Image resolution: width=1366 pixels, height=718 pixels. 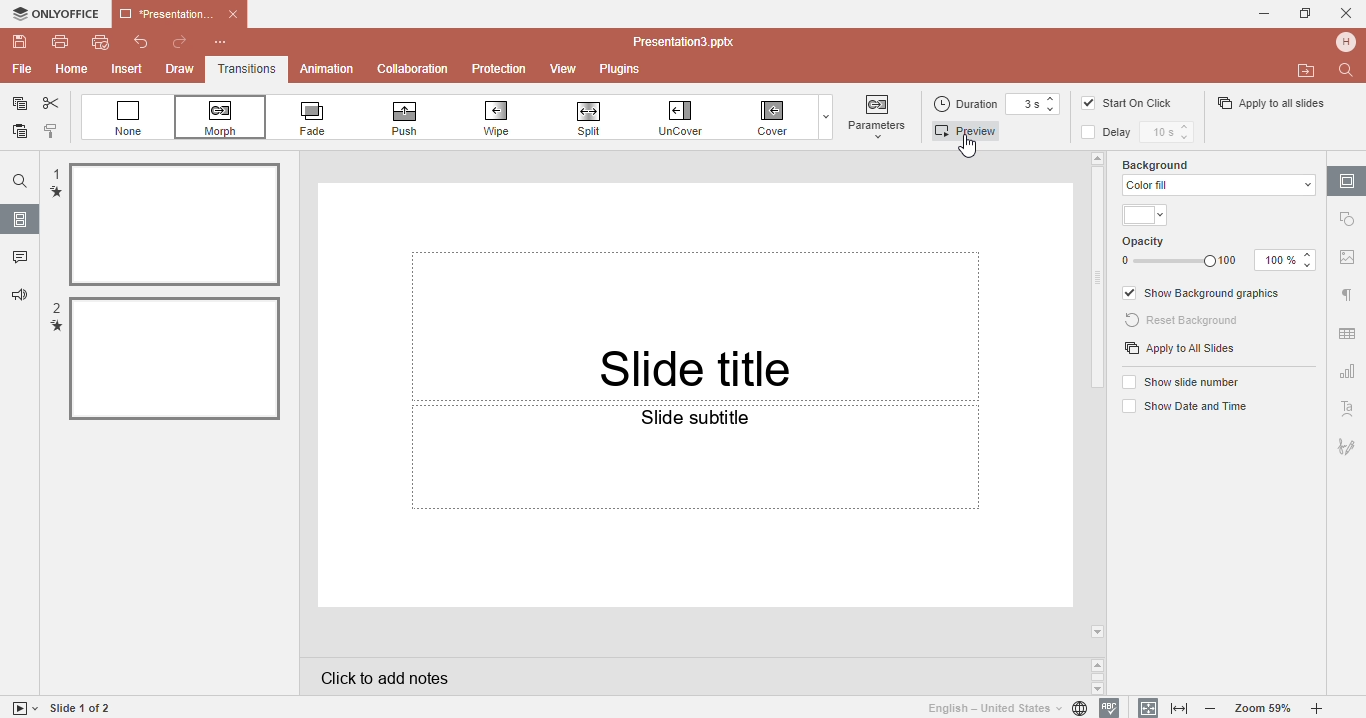 What do you see at coordinates (1204, 294) in the screenshot?
I see `Show background graphics` at bounding box center [1204, 294].